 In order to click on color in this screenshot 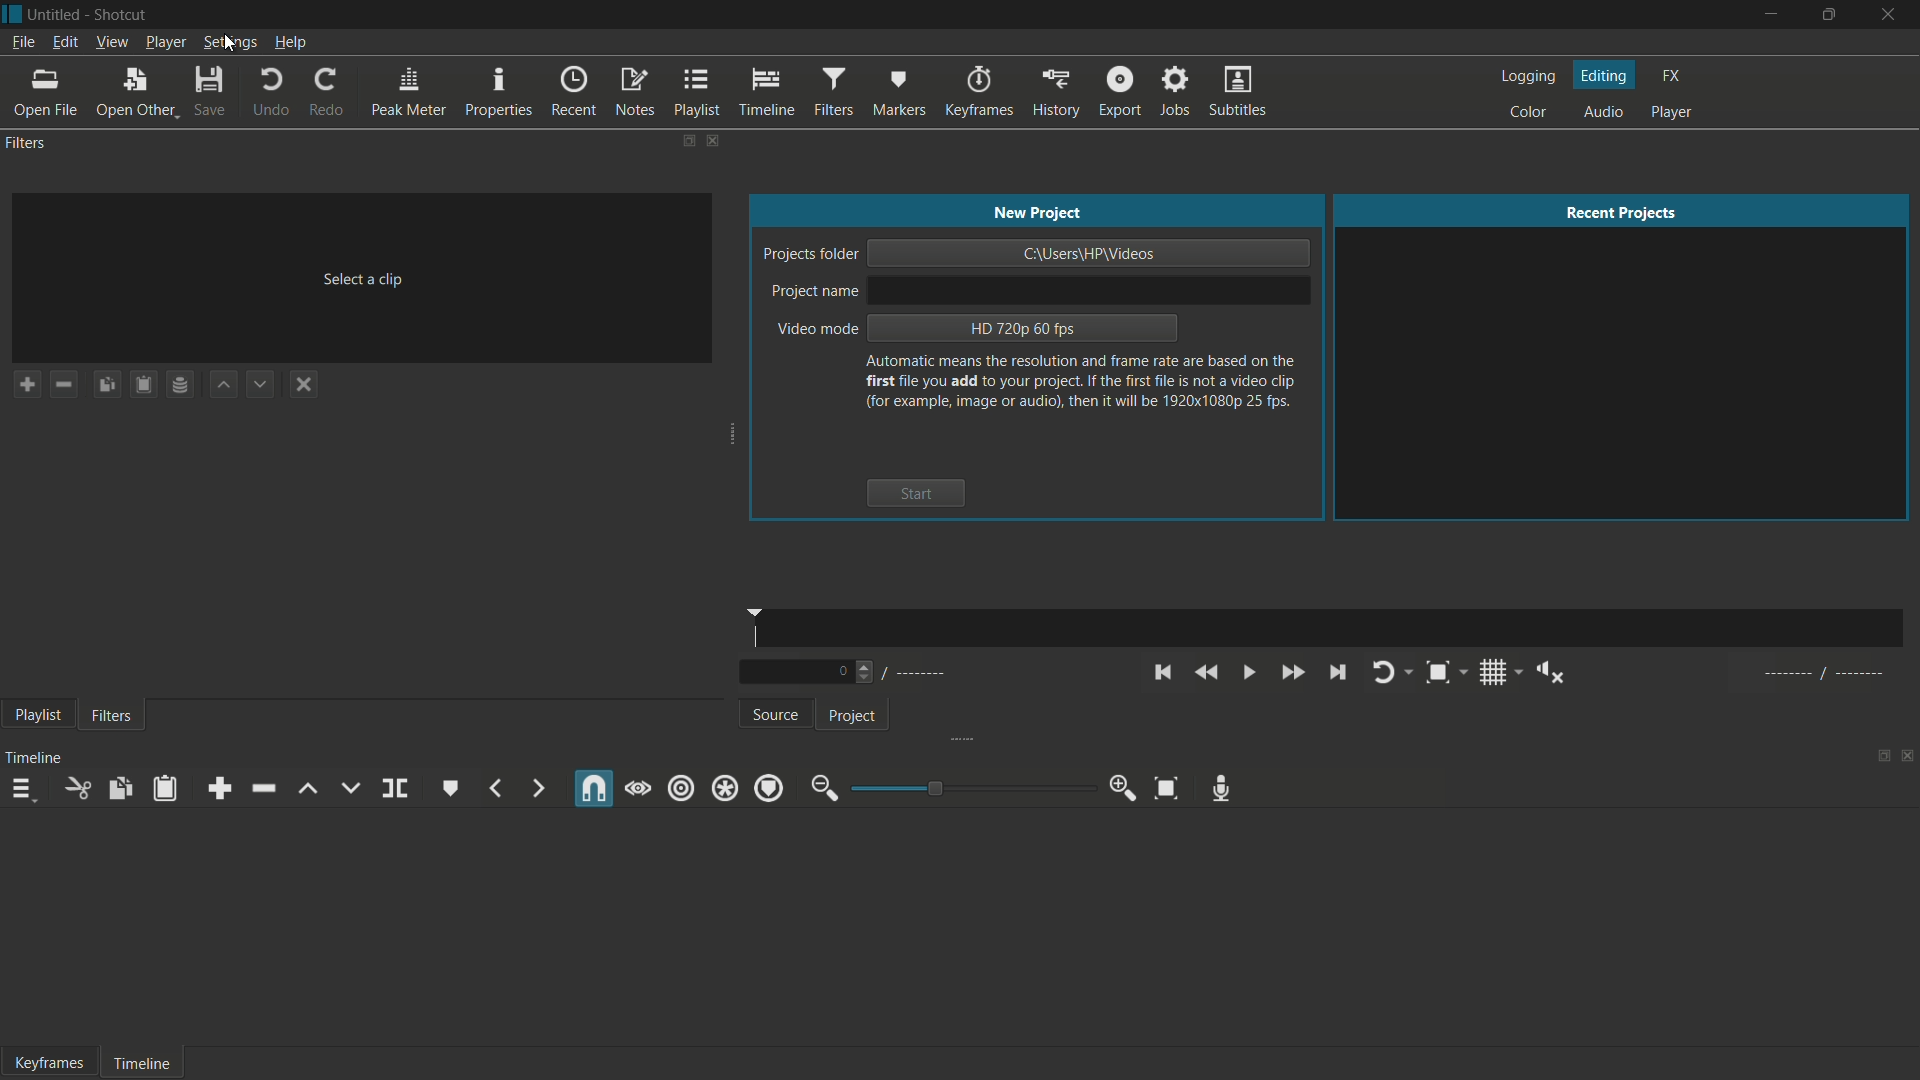, I will do `click(1528, 113)`.